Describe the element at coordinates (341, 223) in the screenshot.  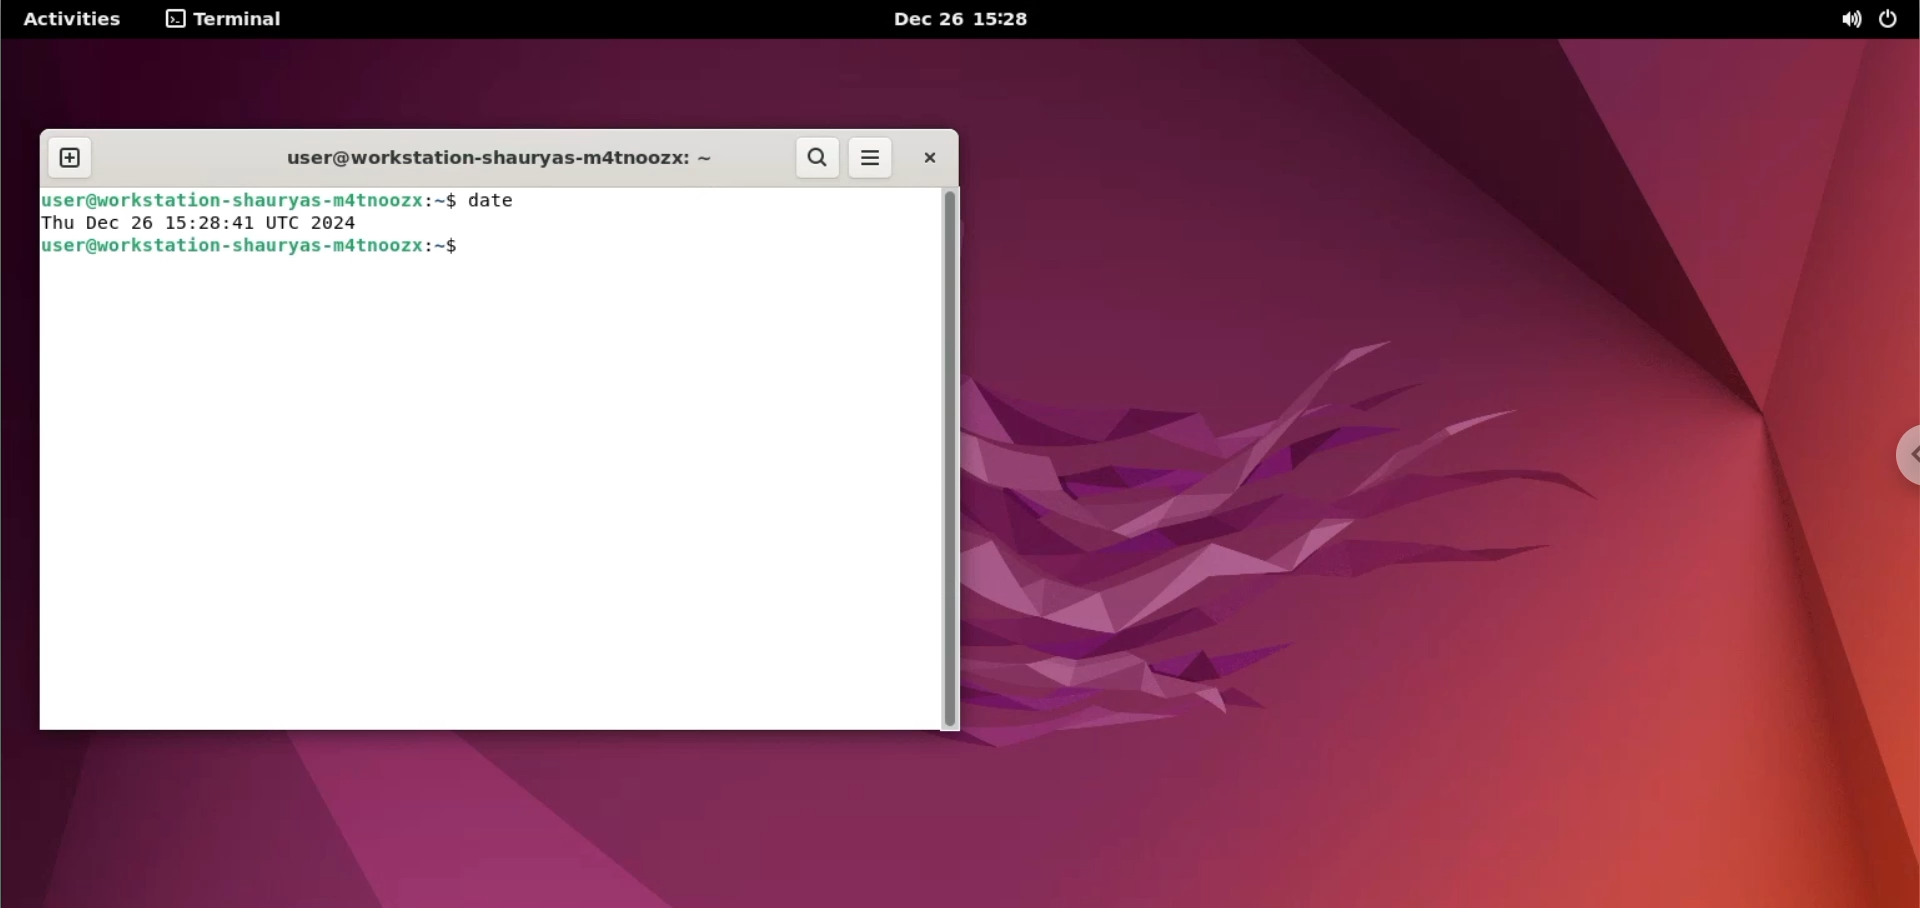
I see `2024` at that location.